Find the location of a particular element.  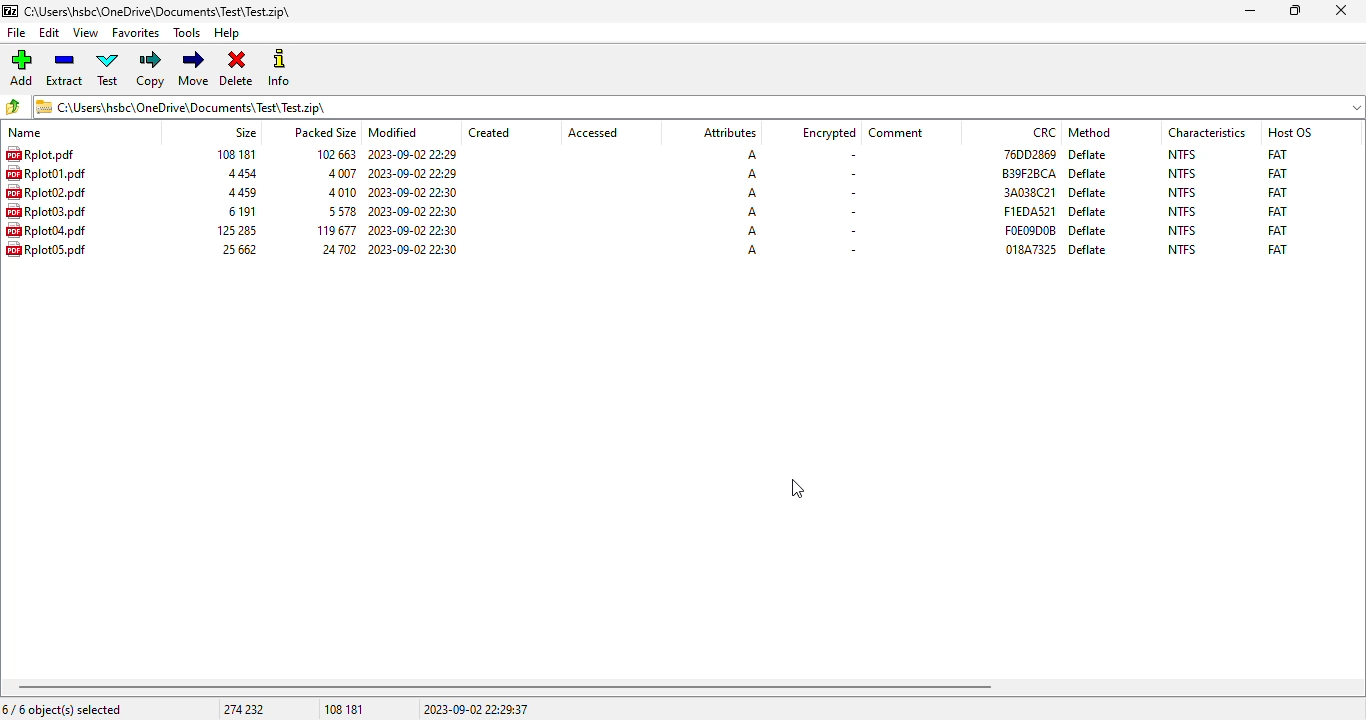

 comment is located at coordinates (896, 133).